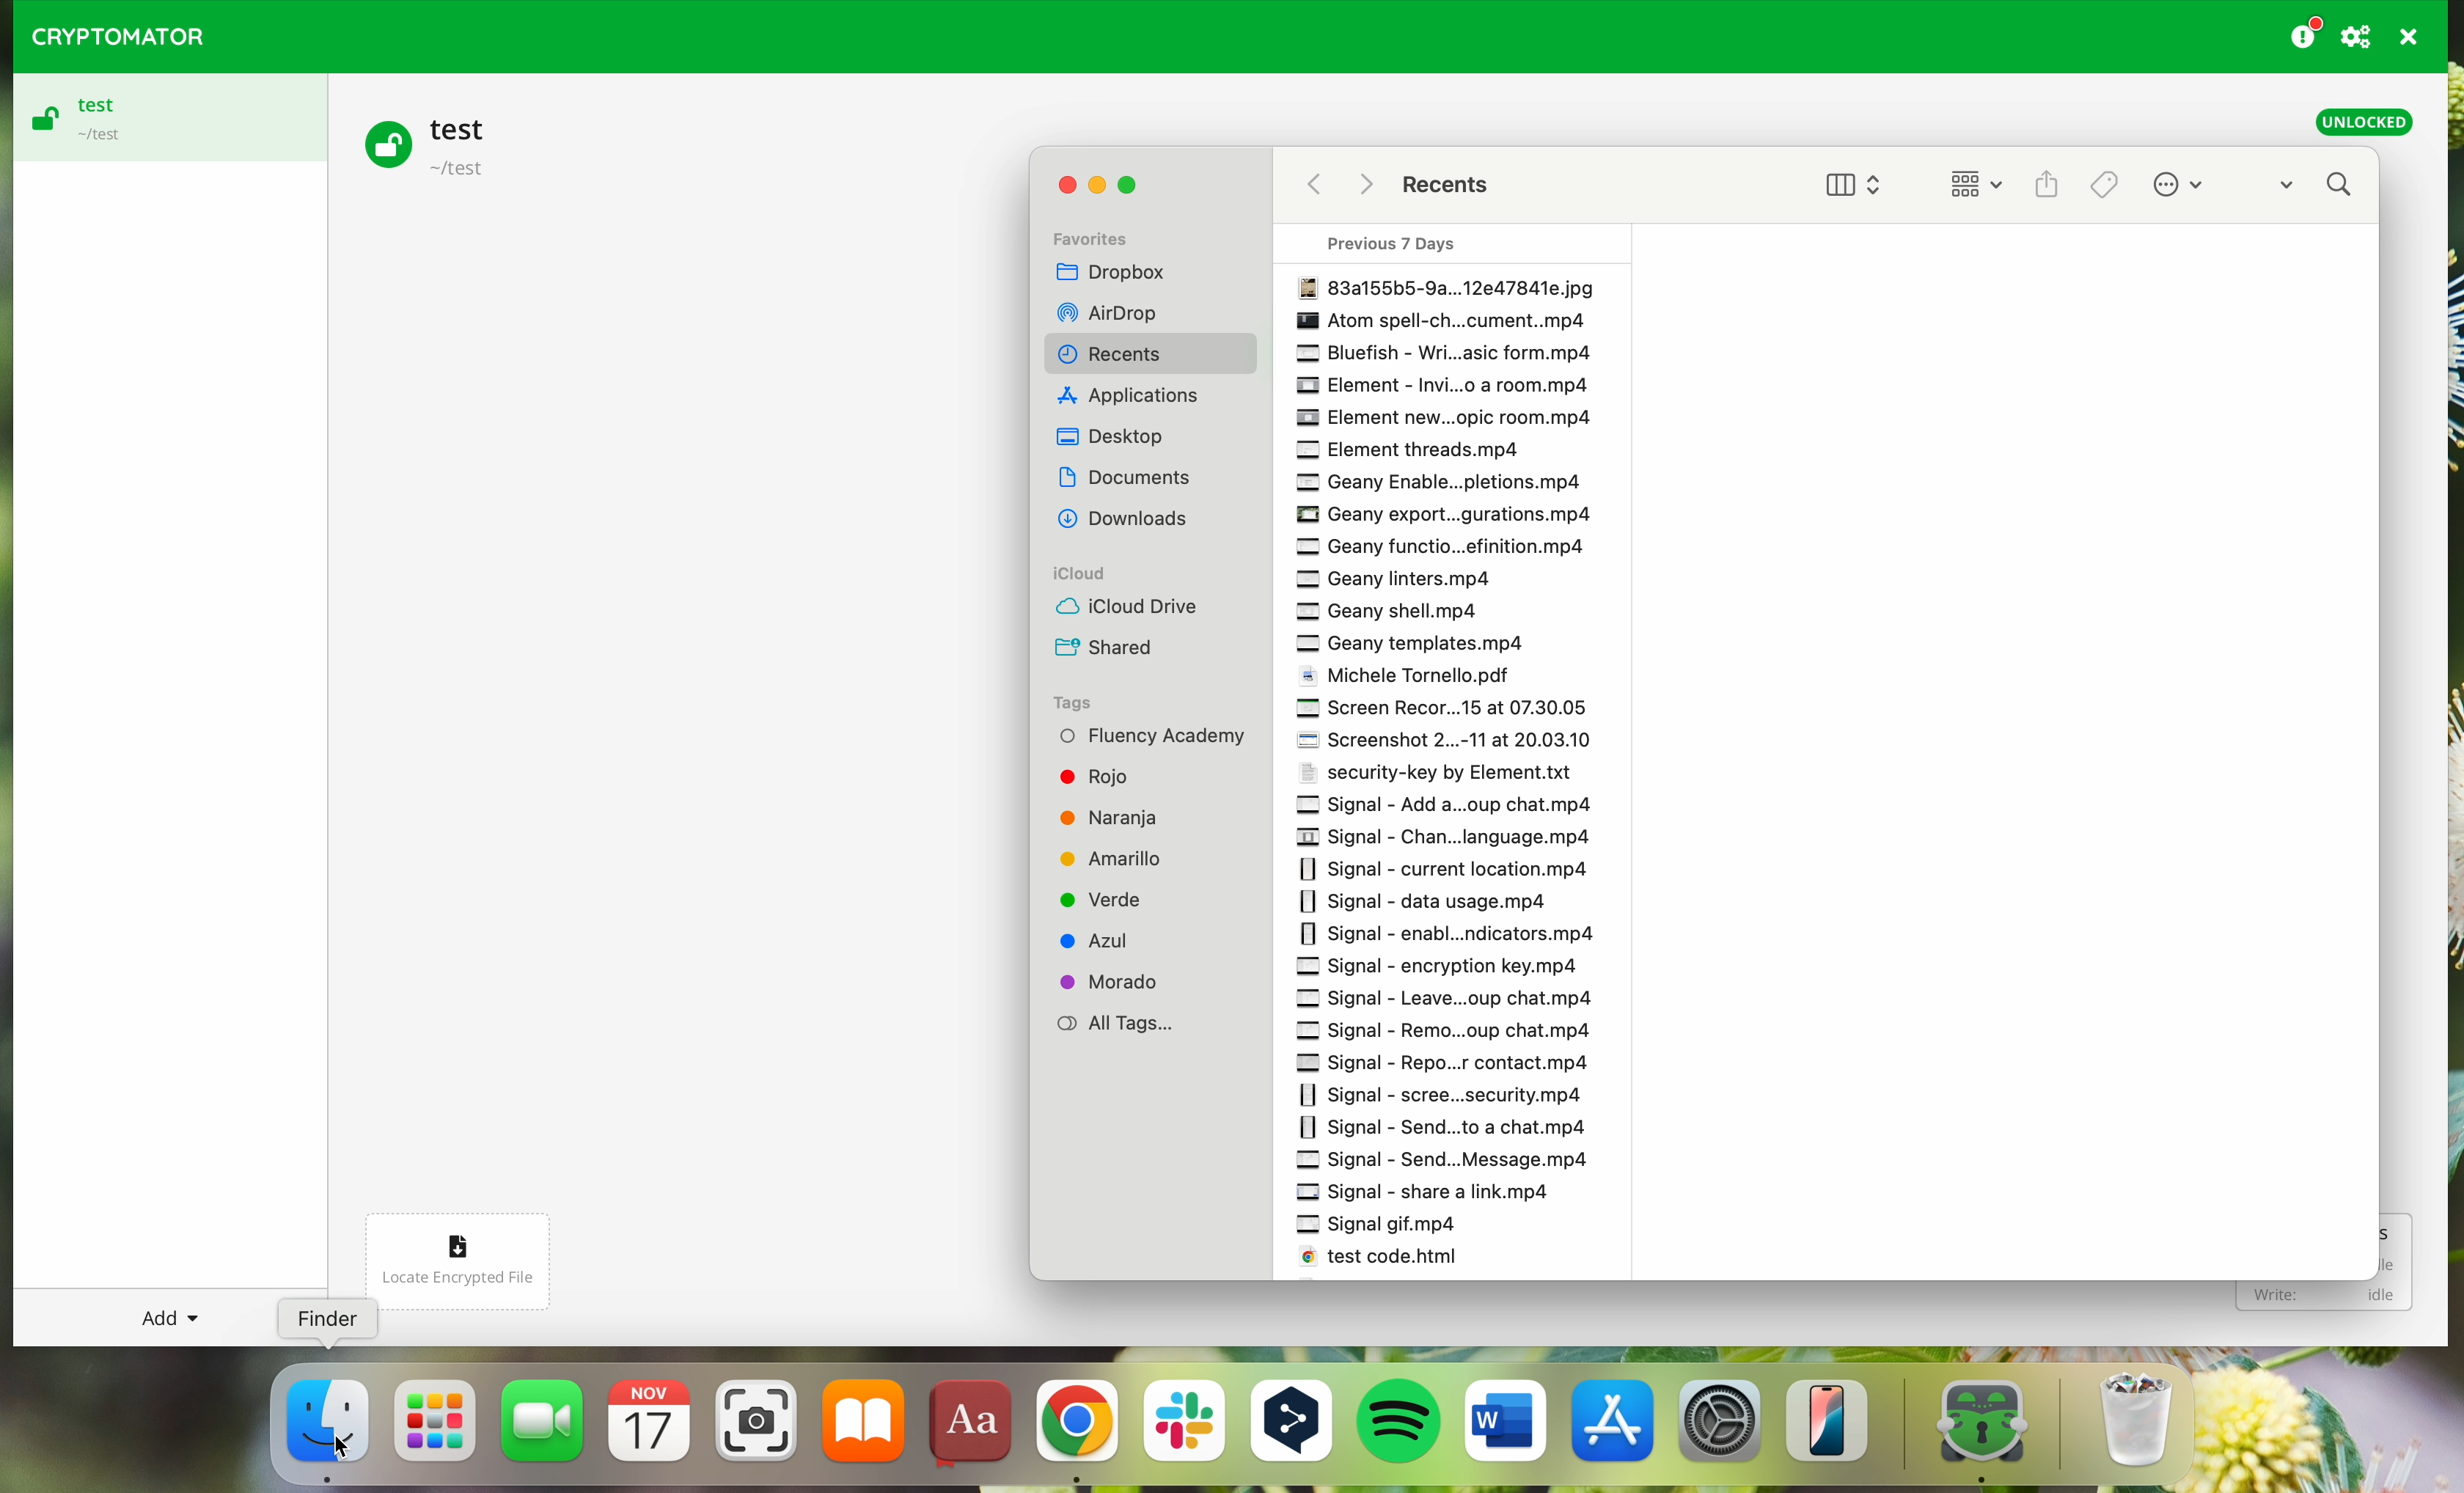  Describe the element at coordinates (1445, 417) in the screenshot. I see `Element new` at that location.